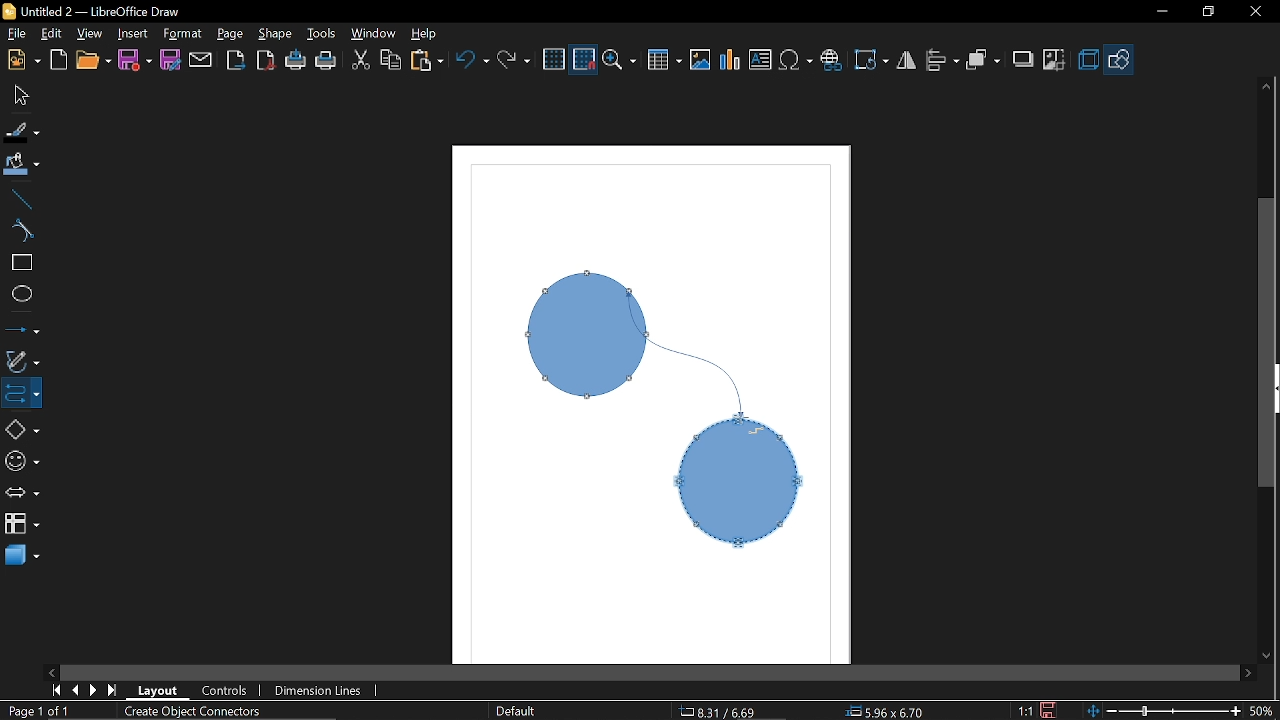 The height and width of the screenshot is (720, 1280). What do you see at coordinates (1026, 710) in the screenshot?
I see `Scaling factor` at bounding box center [1026, 710].